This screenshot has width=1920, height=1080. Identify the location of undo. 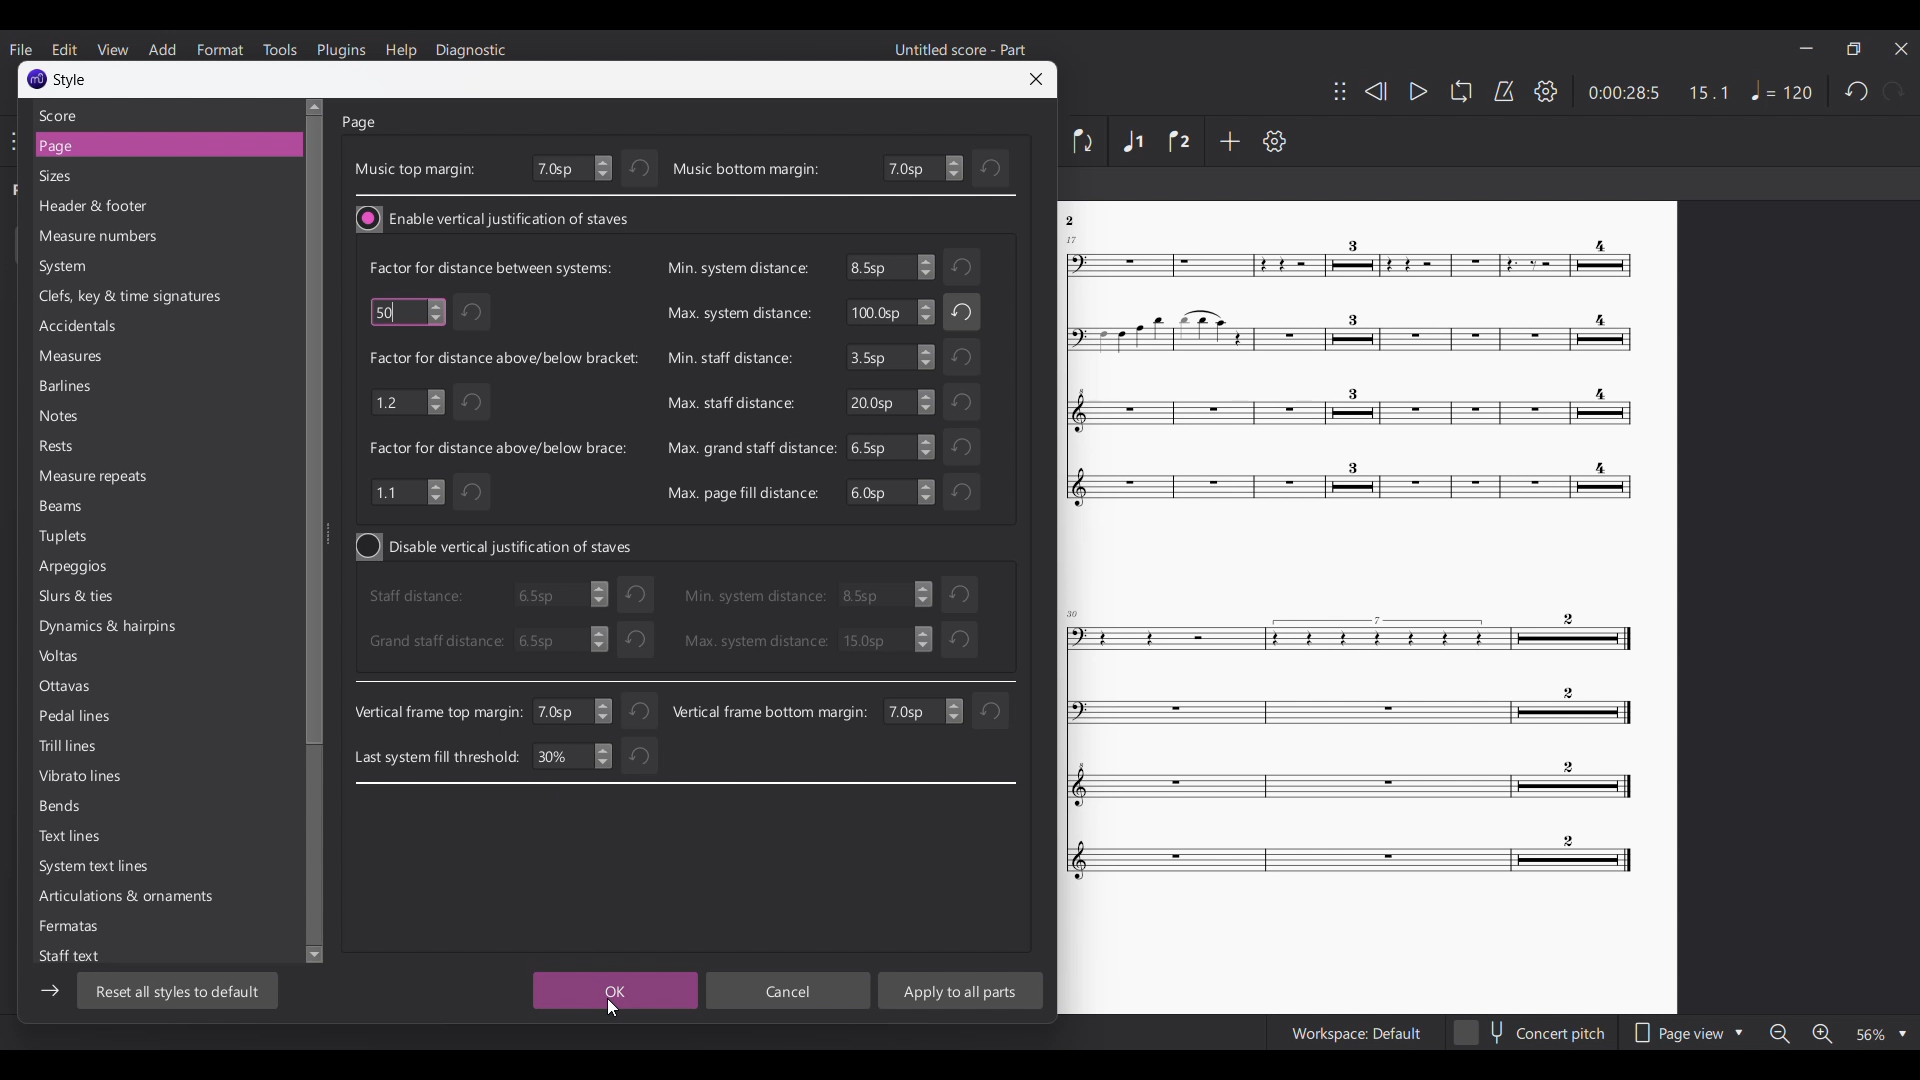
(635, 594).